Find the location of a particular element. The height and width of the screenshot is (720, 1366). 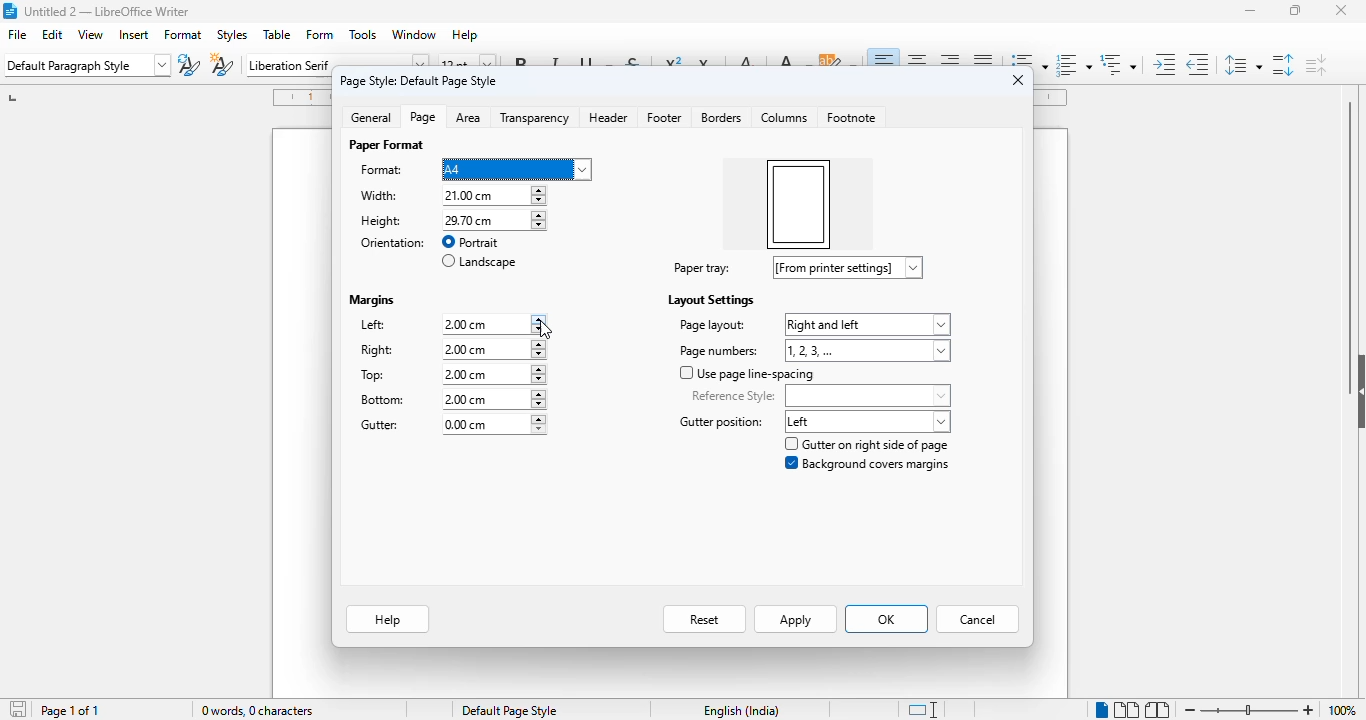

right:  is located at coordinates (377, 349).